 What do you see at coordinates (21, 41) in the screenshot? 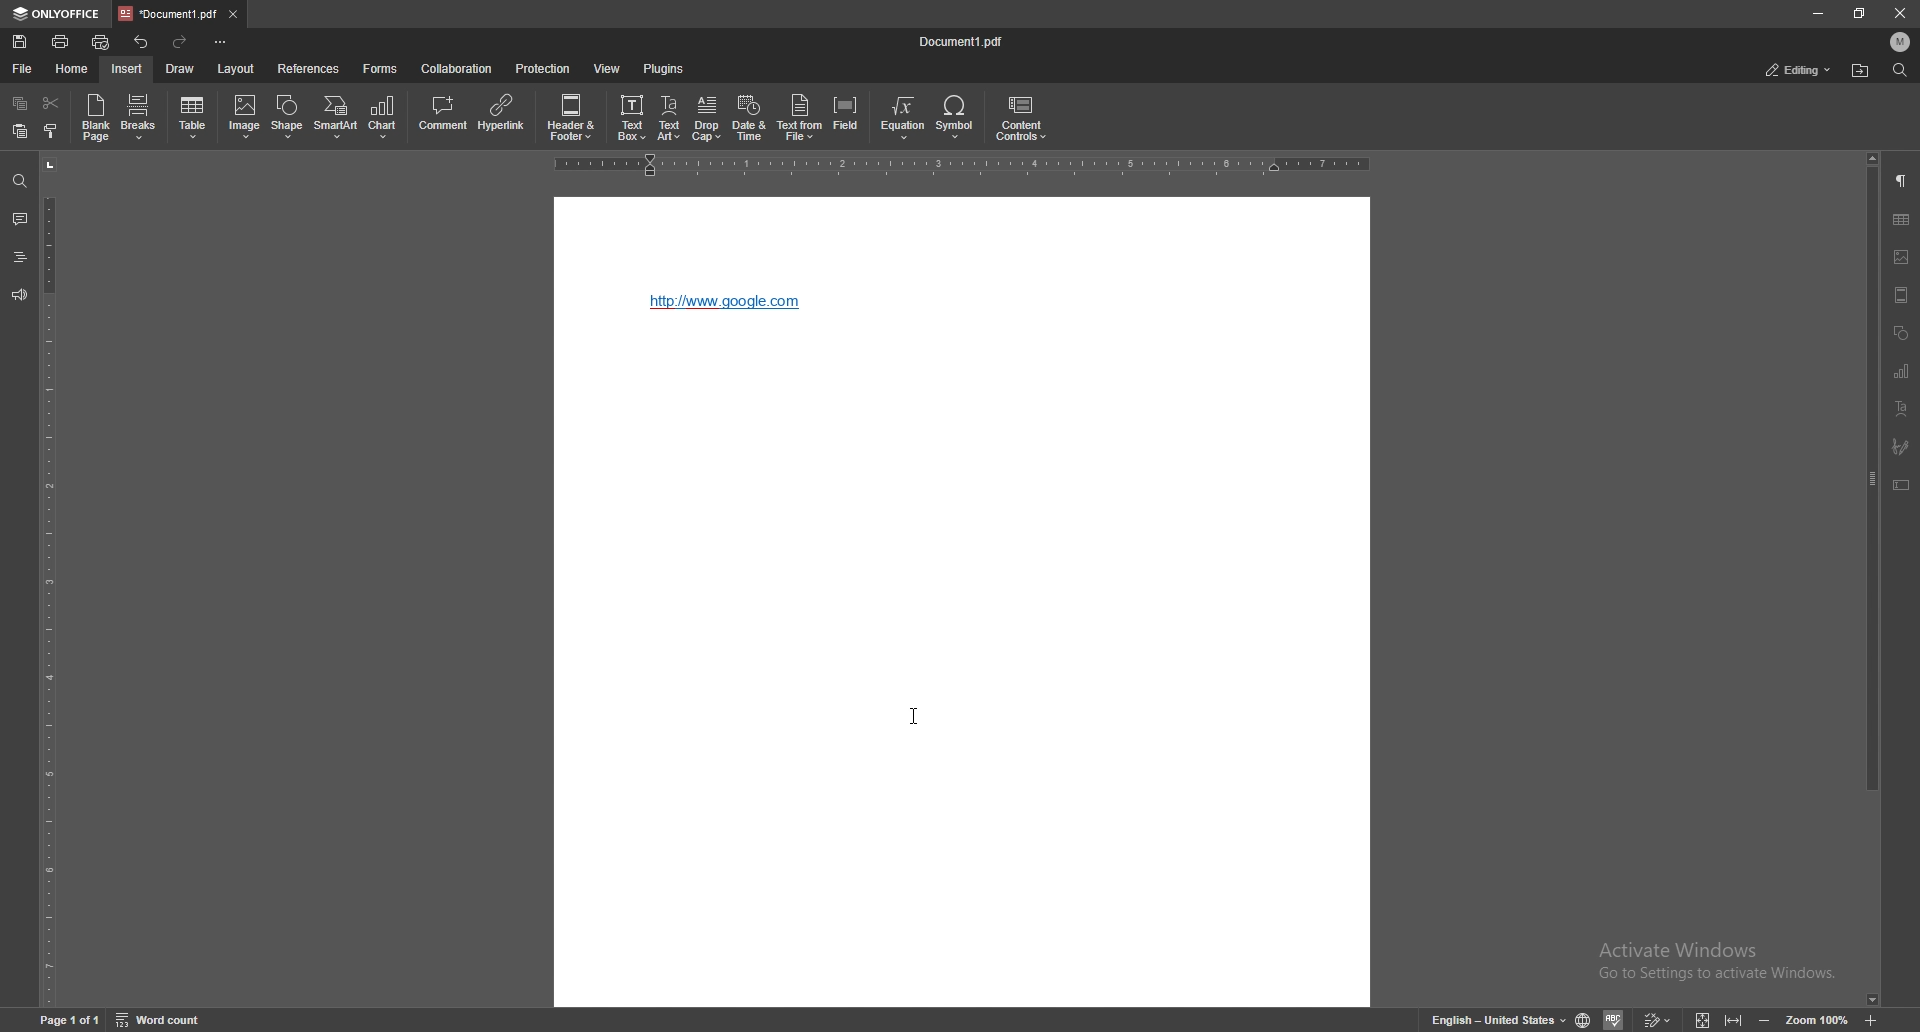
I see `save` at bounding box center [21, 41].